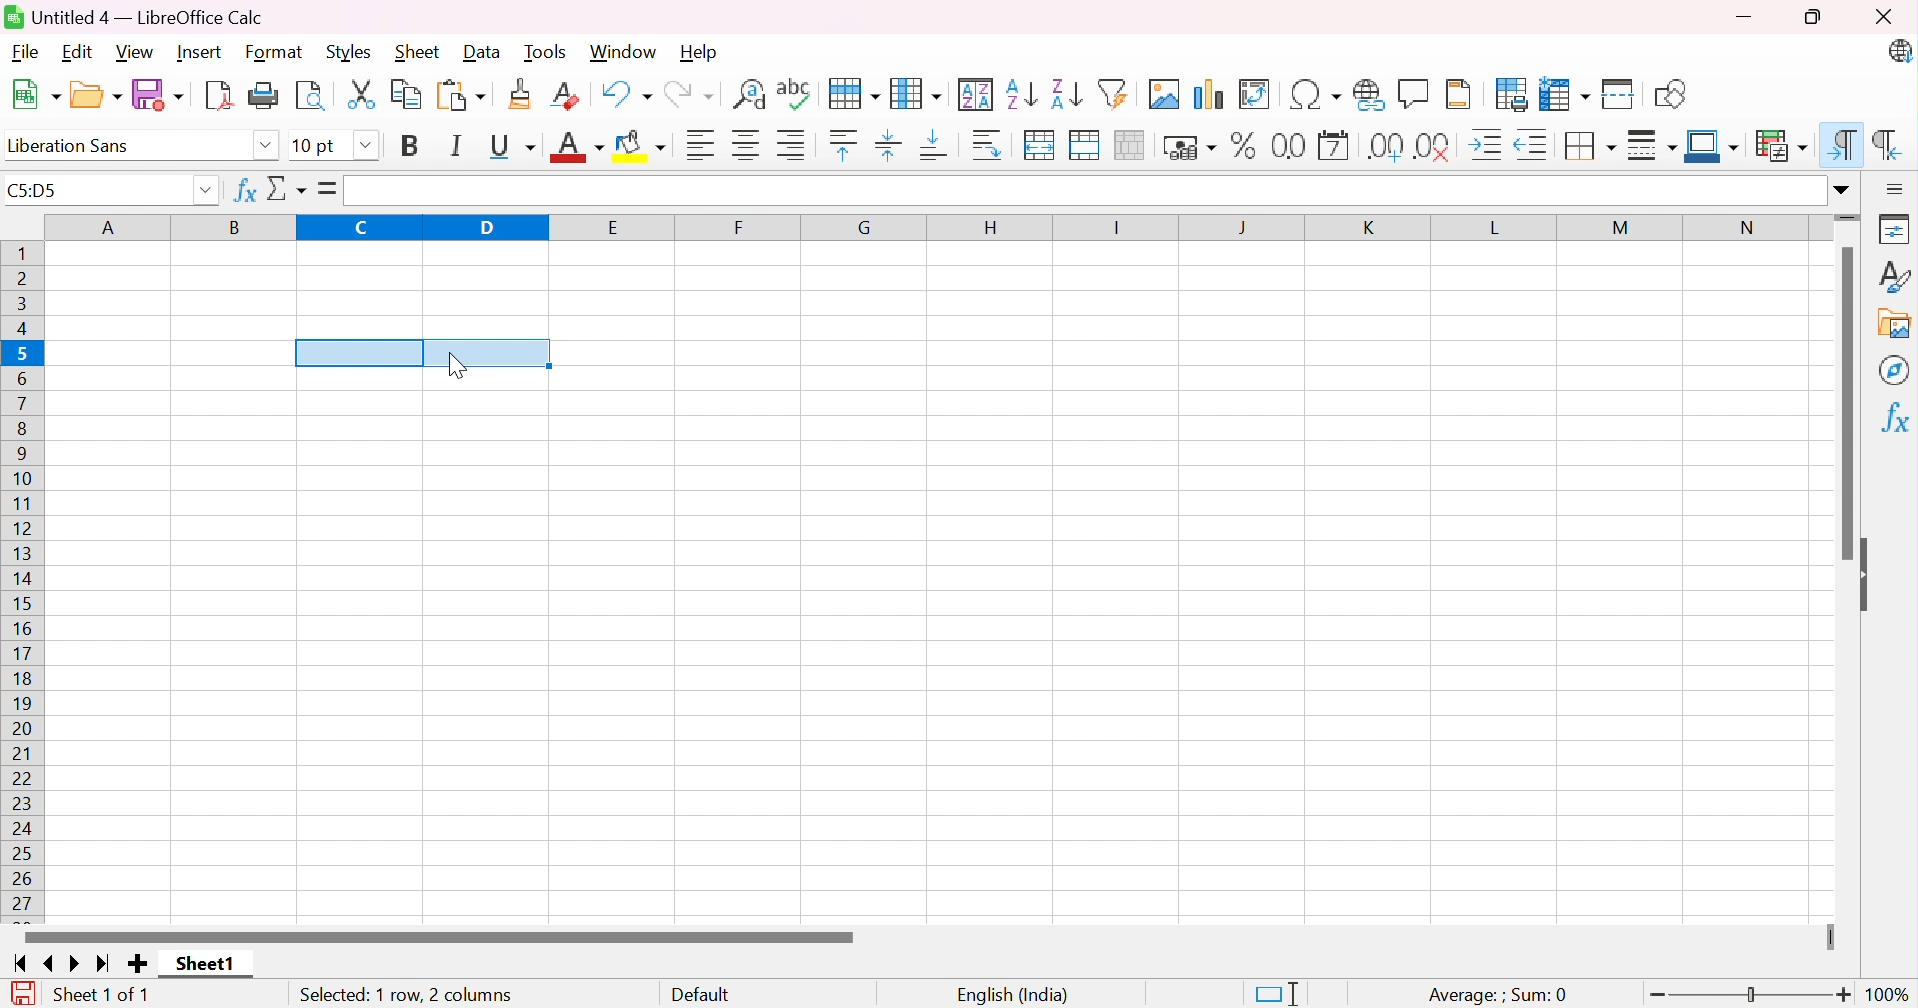  Describe the element at coordinates (1894, 274) in the screenshot. I see `Styles` at that location.